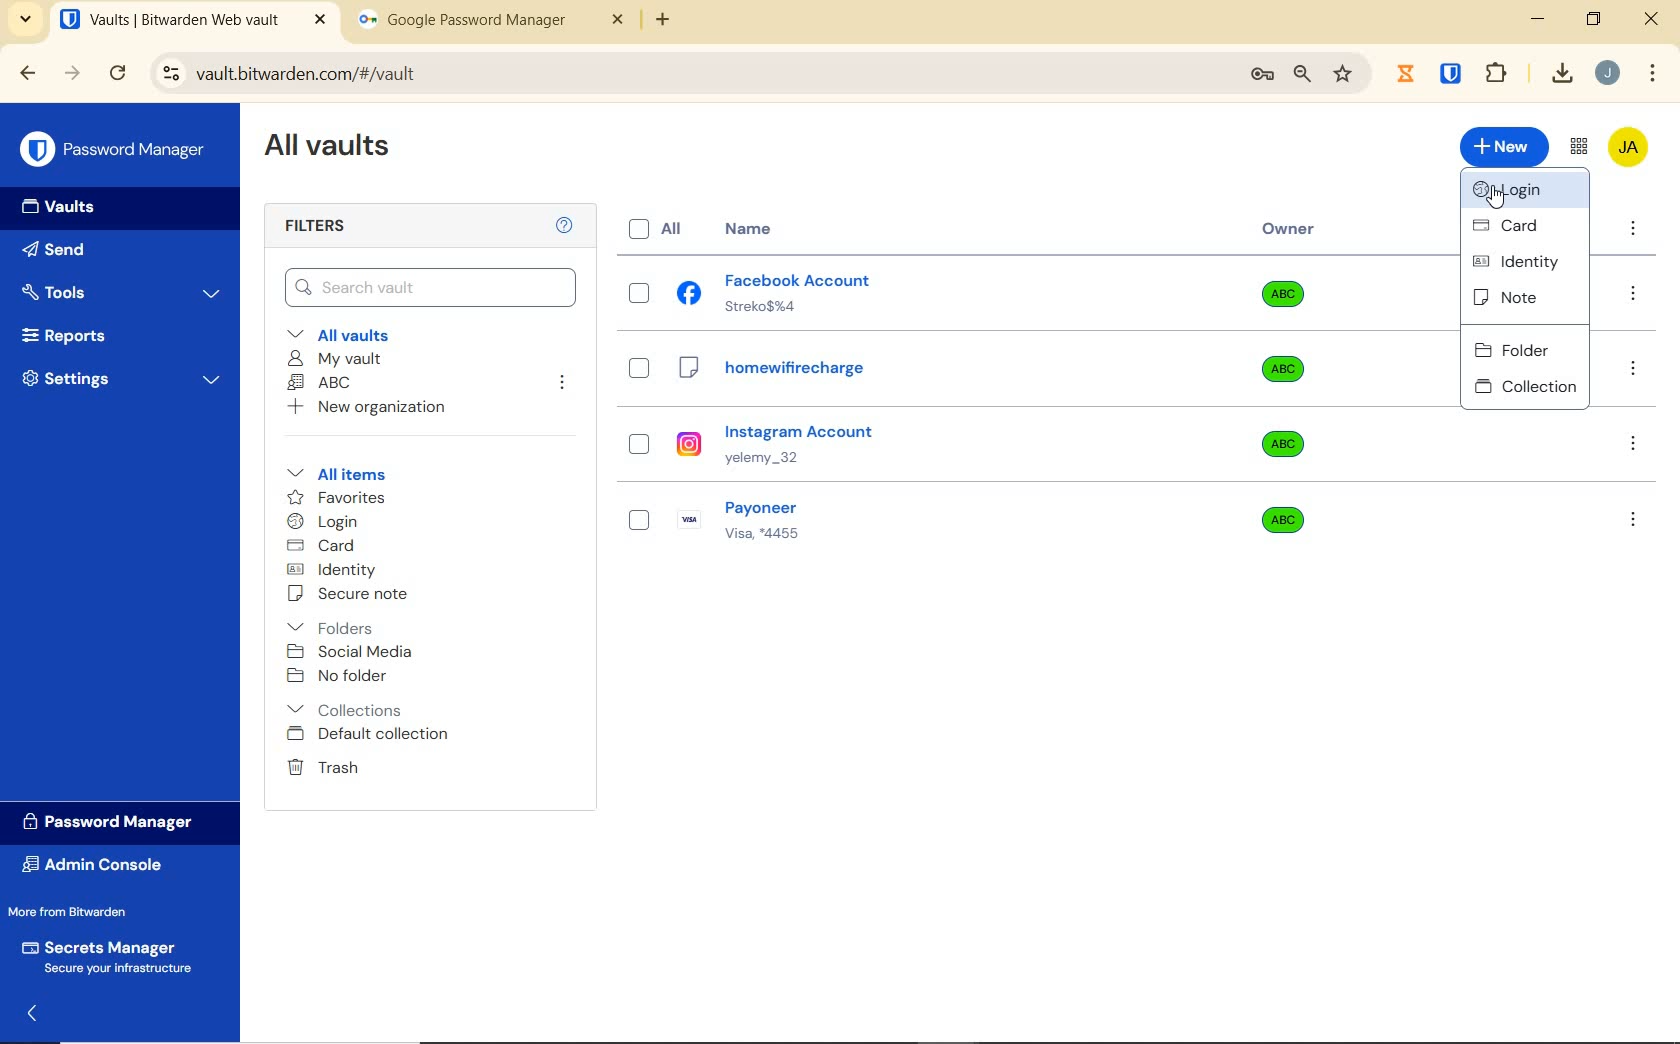 Image resolution: width=1680 pixels, height=1044 pixels. What do you see at coordinates (73, 73) in the screenshot?
I see `forward` at bounding box center [73, 73].